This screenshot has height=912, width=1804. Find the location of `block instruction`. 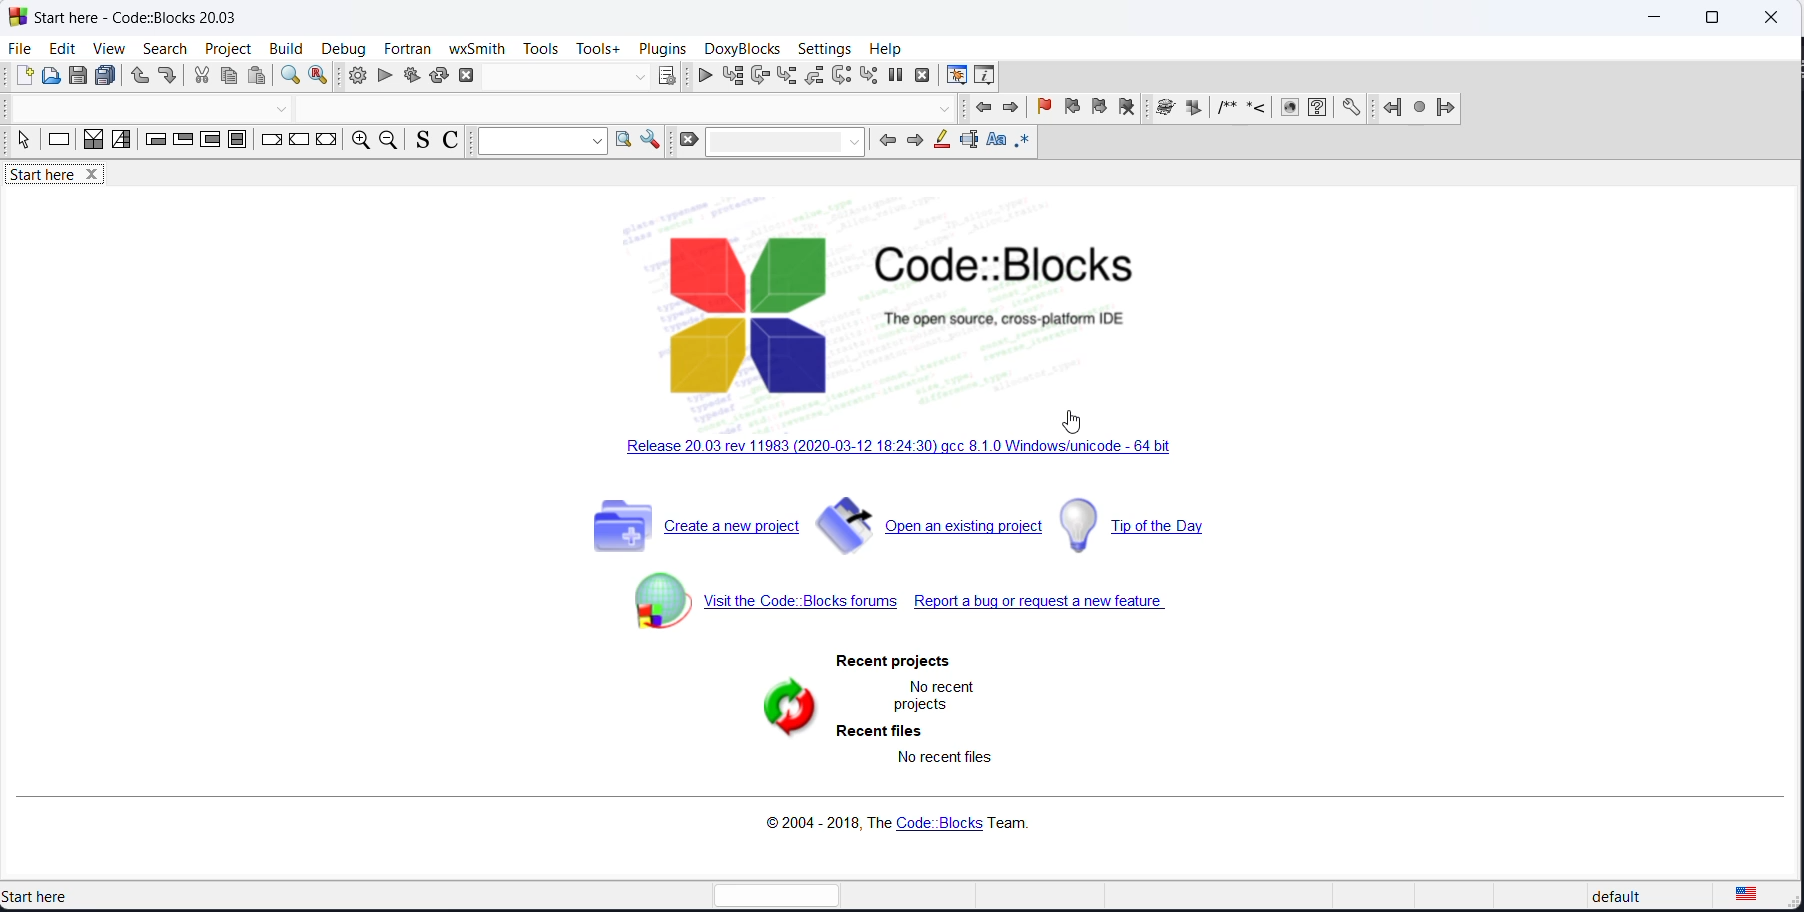

block instruction is located at coordinates (236, 141).